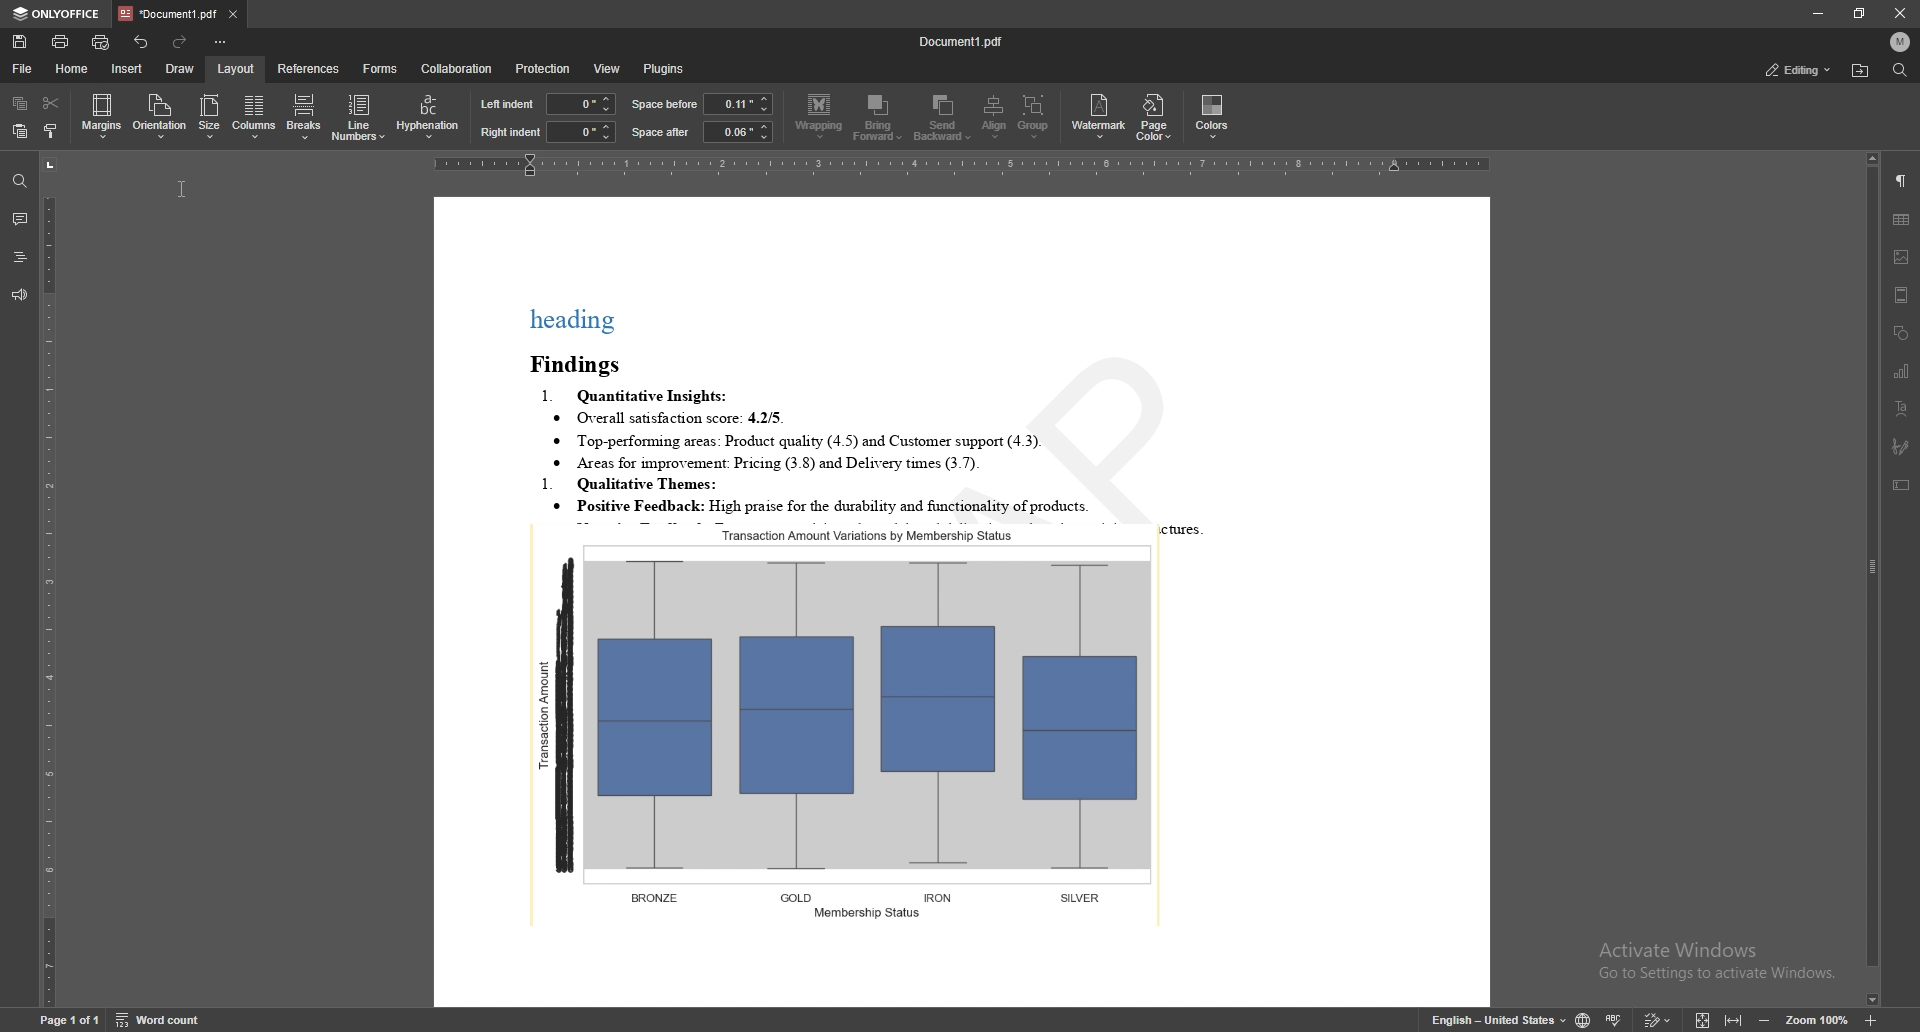  Describe the element at coordinates (49, 131) in the screenshot. I see `copy style` at that location.